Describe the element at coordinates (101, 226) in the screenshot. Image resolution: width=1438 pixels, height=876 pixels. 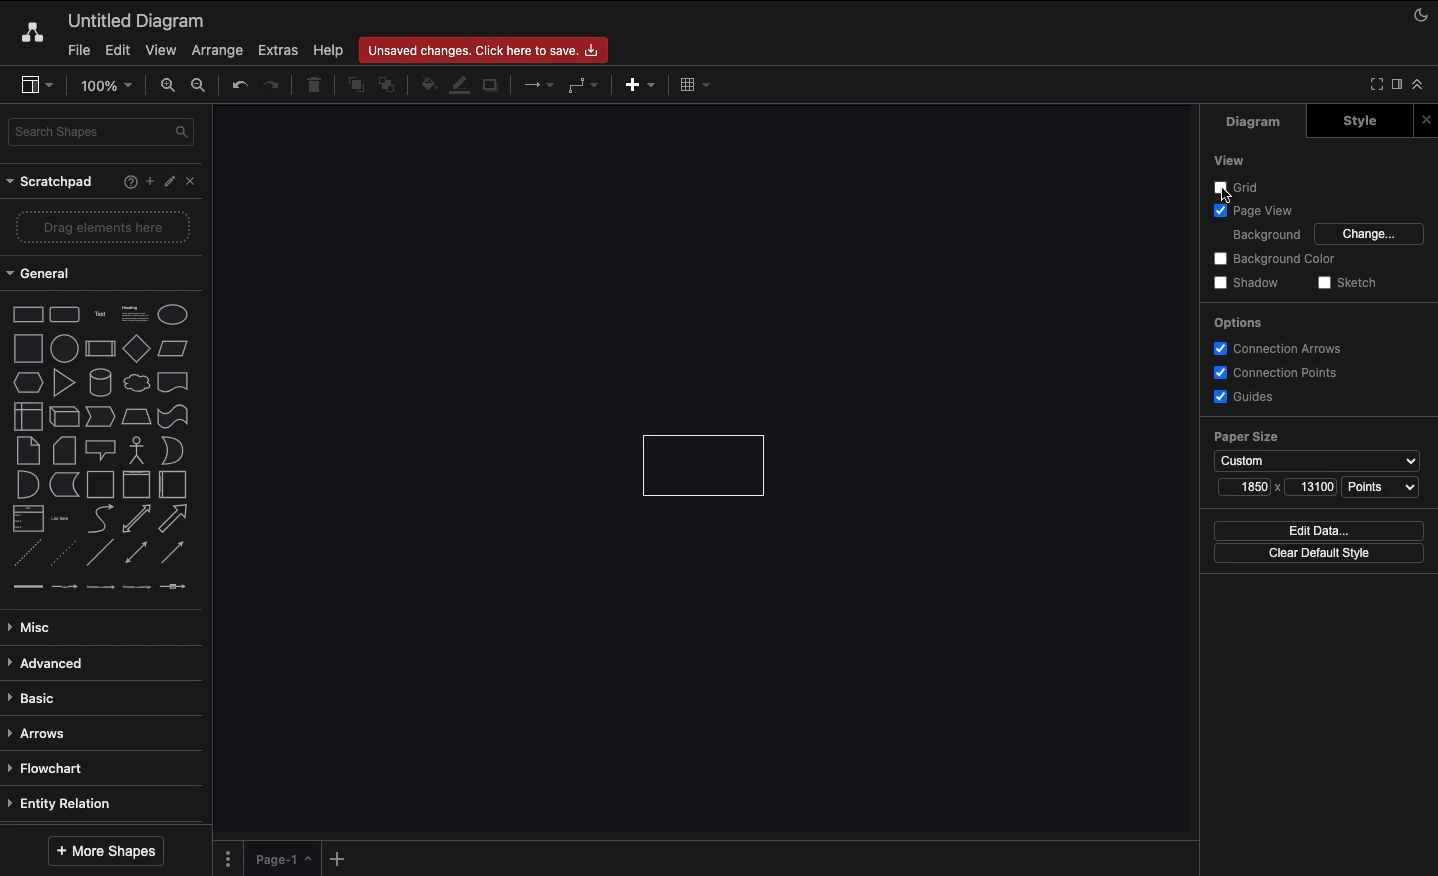
I see `Drag elements here` at that location.